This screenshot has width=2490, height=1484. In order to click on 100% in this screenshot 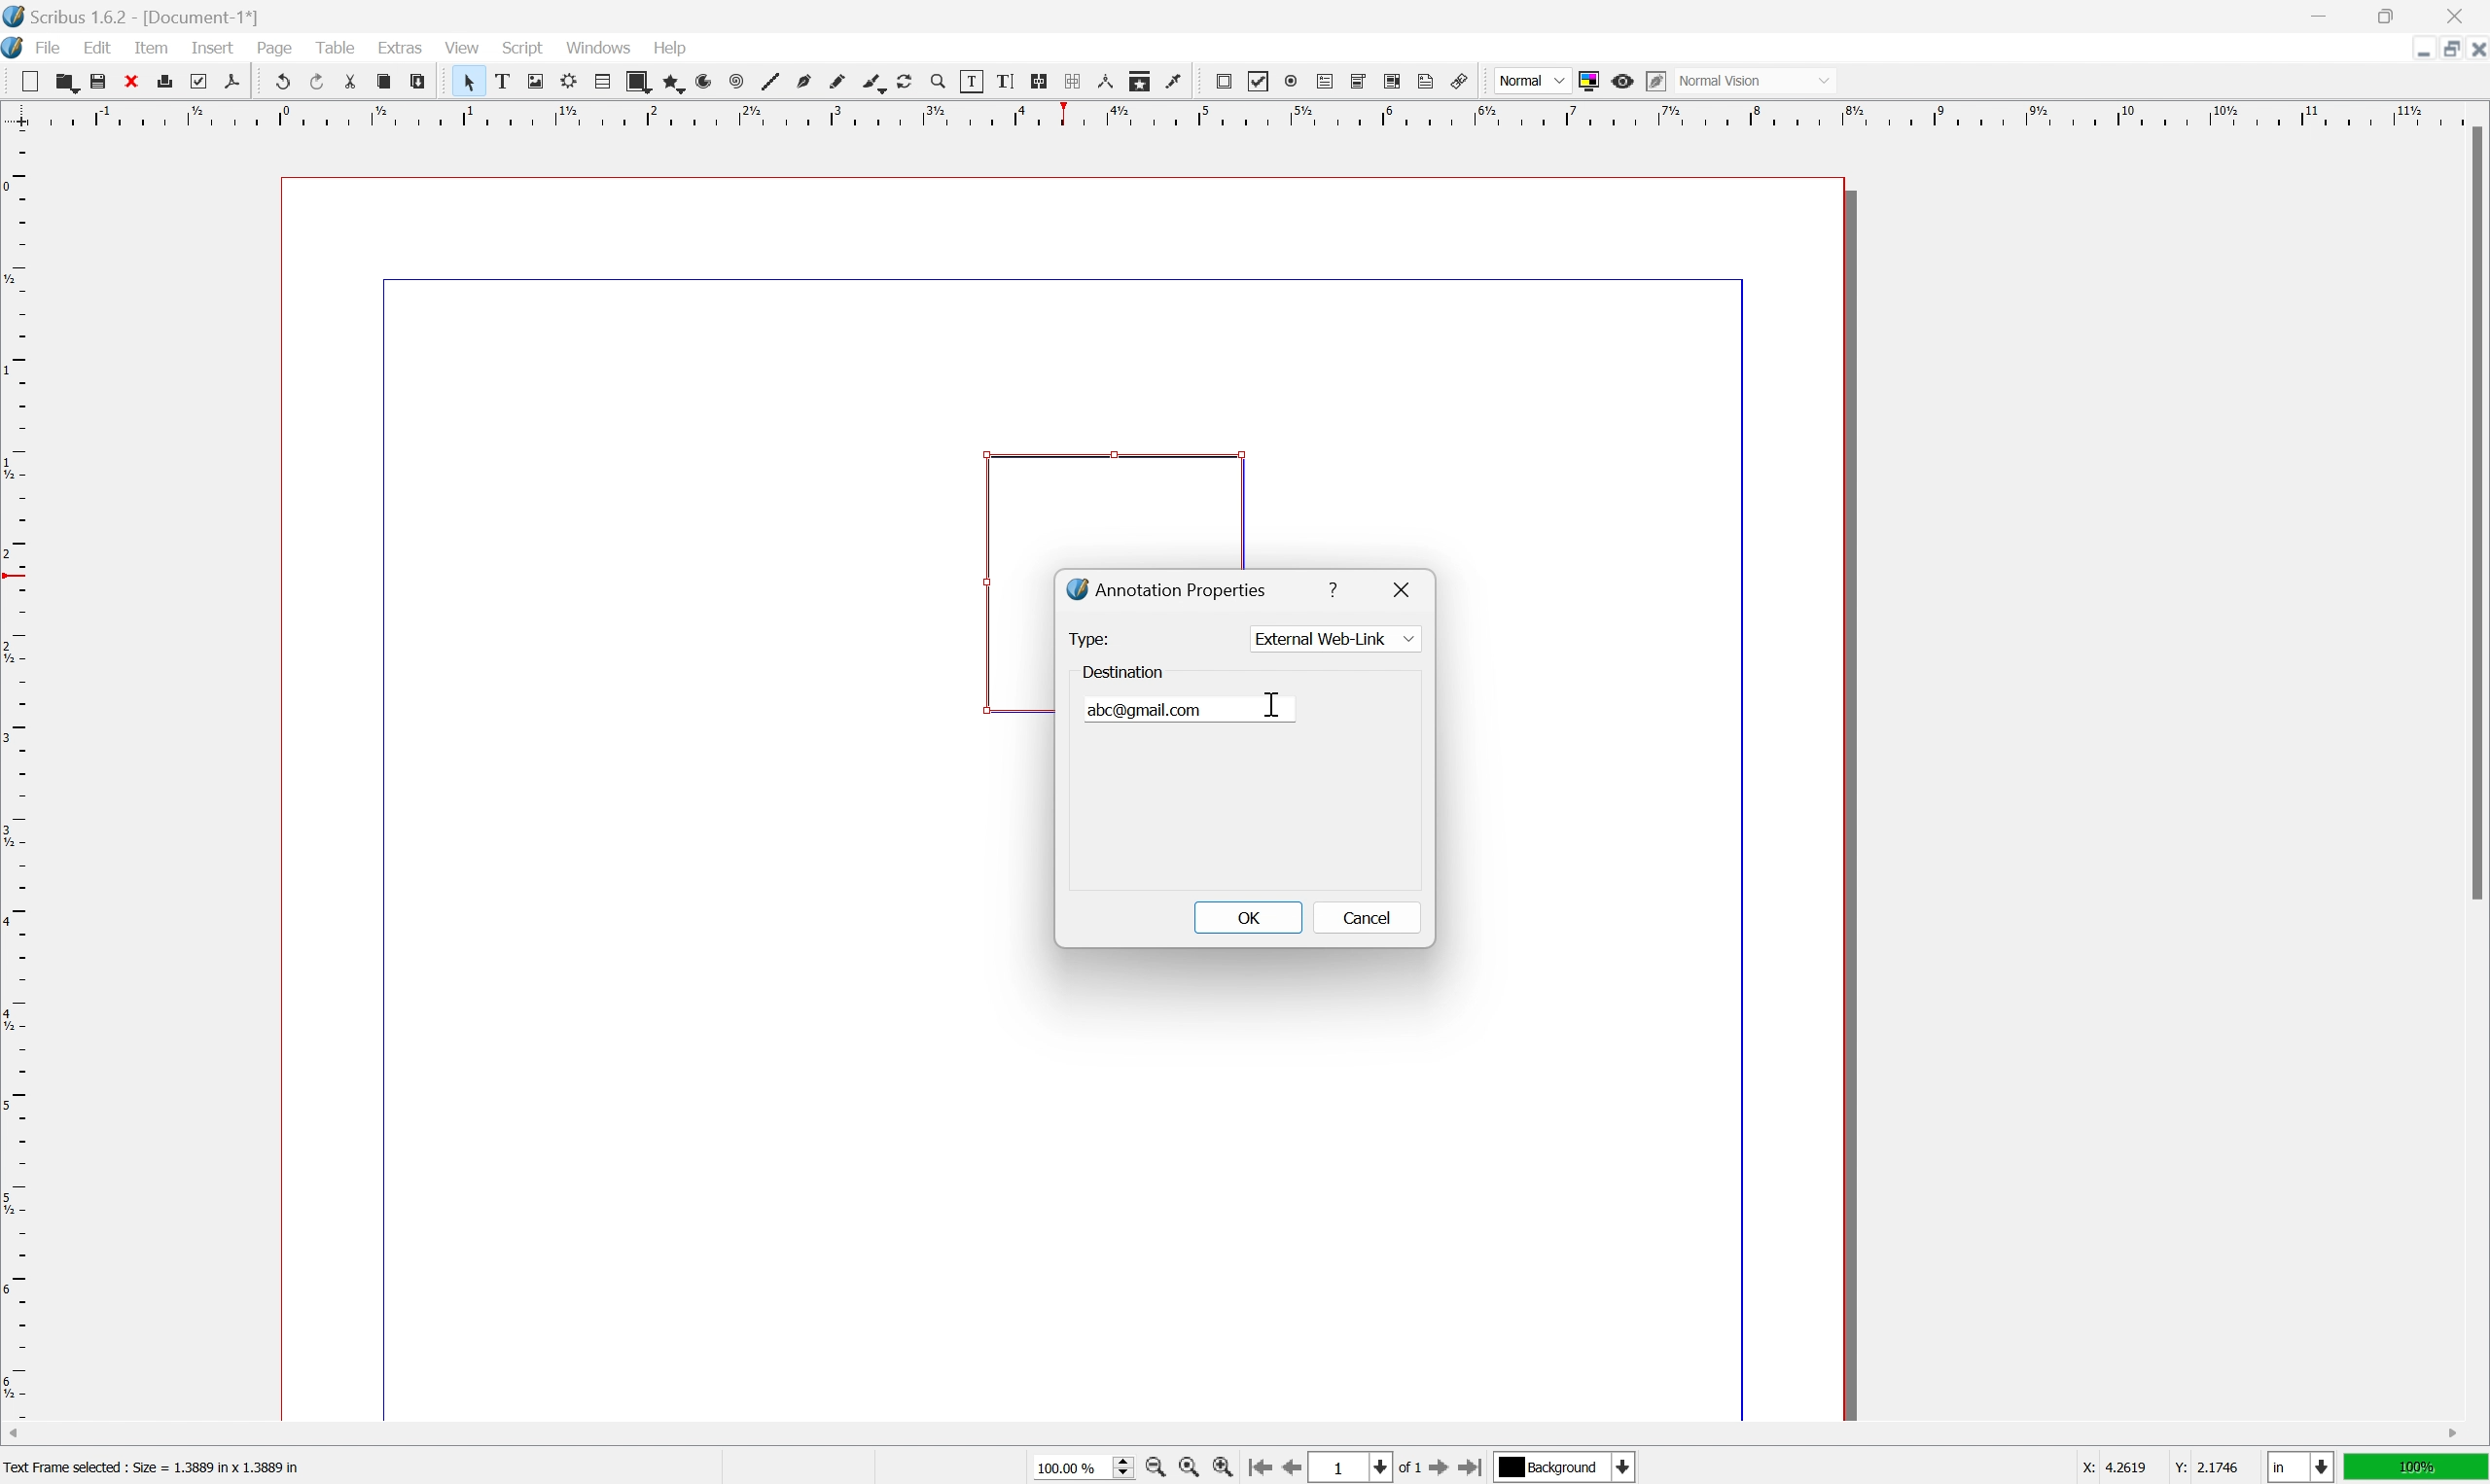, I will do `click(2417, 1468)`.